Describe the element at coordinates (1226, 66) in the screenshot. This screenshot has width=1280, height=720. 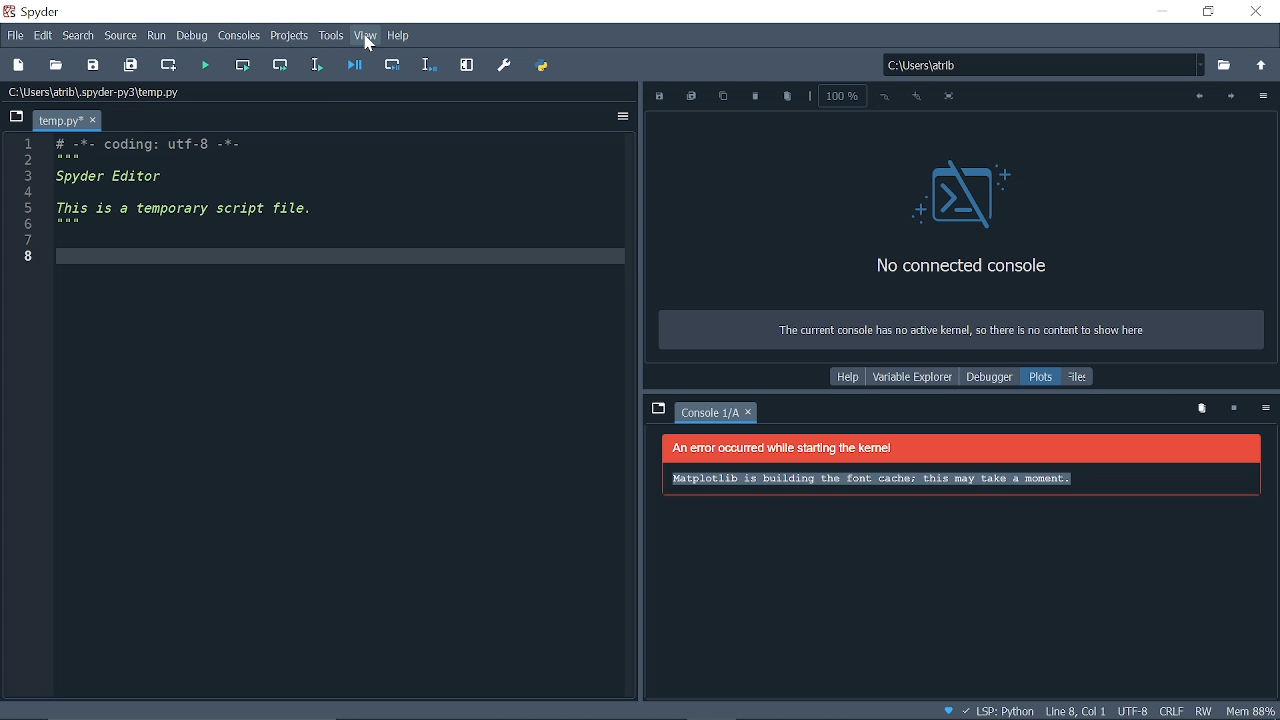
I see `Browse a working directory` at that location.